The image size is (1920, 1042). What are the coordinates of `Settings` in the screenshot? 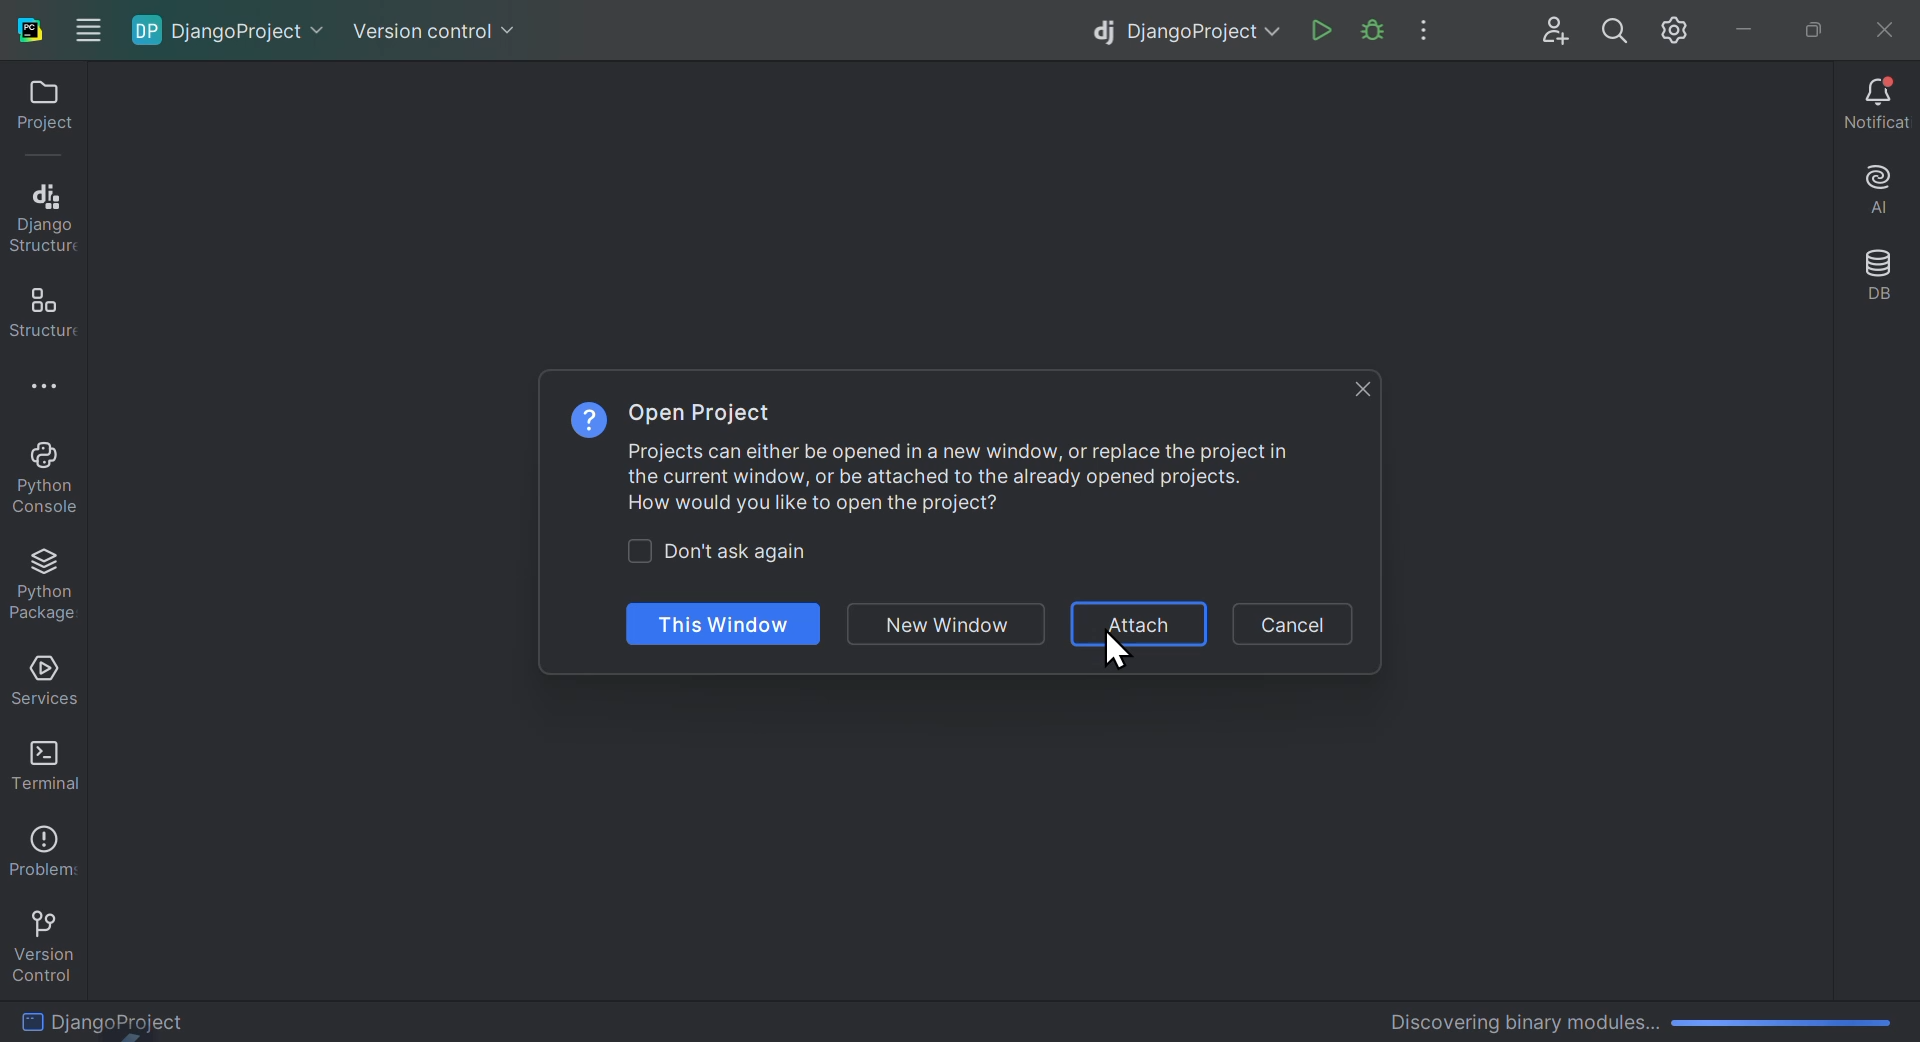 It's located at (1679, 31).